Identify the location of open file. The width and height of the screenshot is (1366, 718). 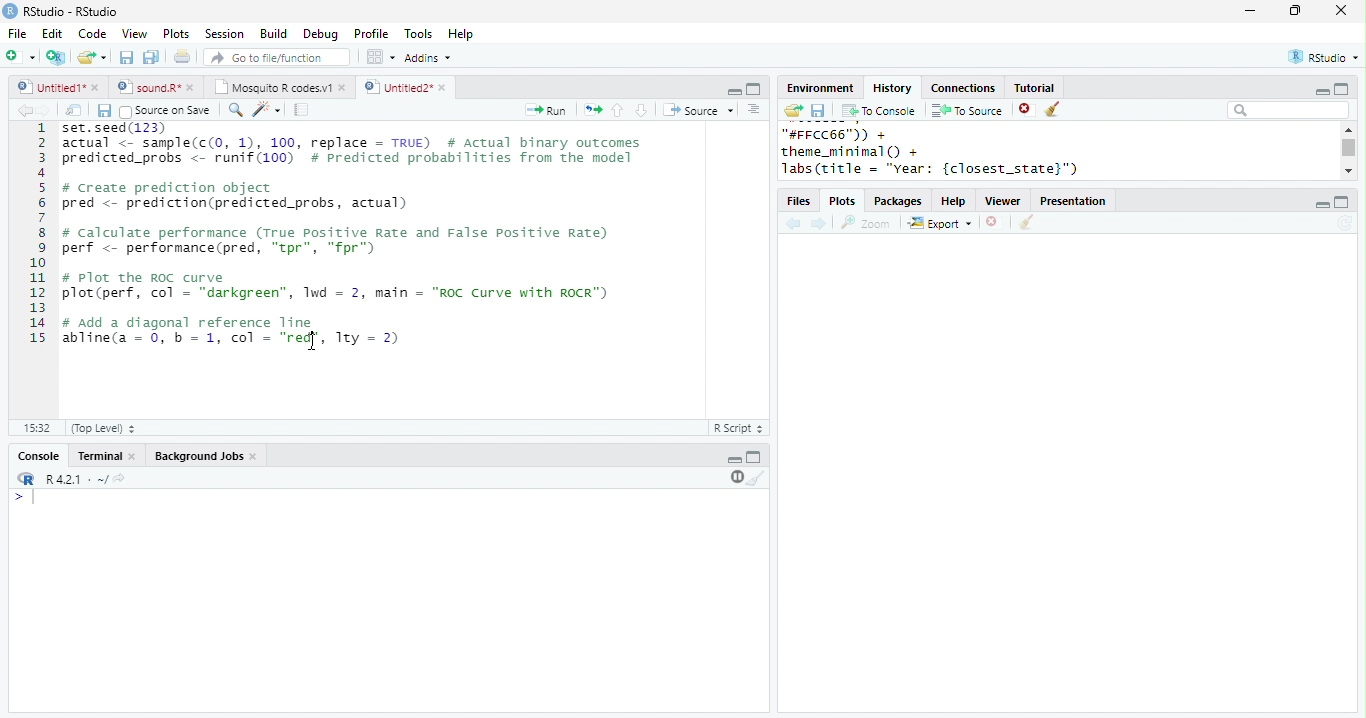
(92, 57).